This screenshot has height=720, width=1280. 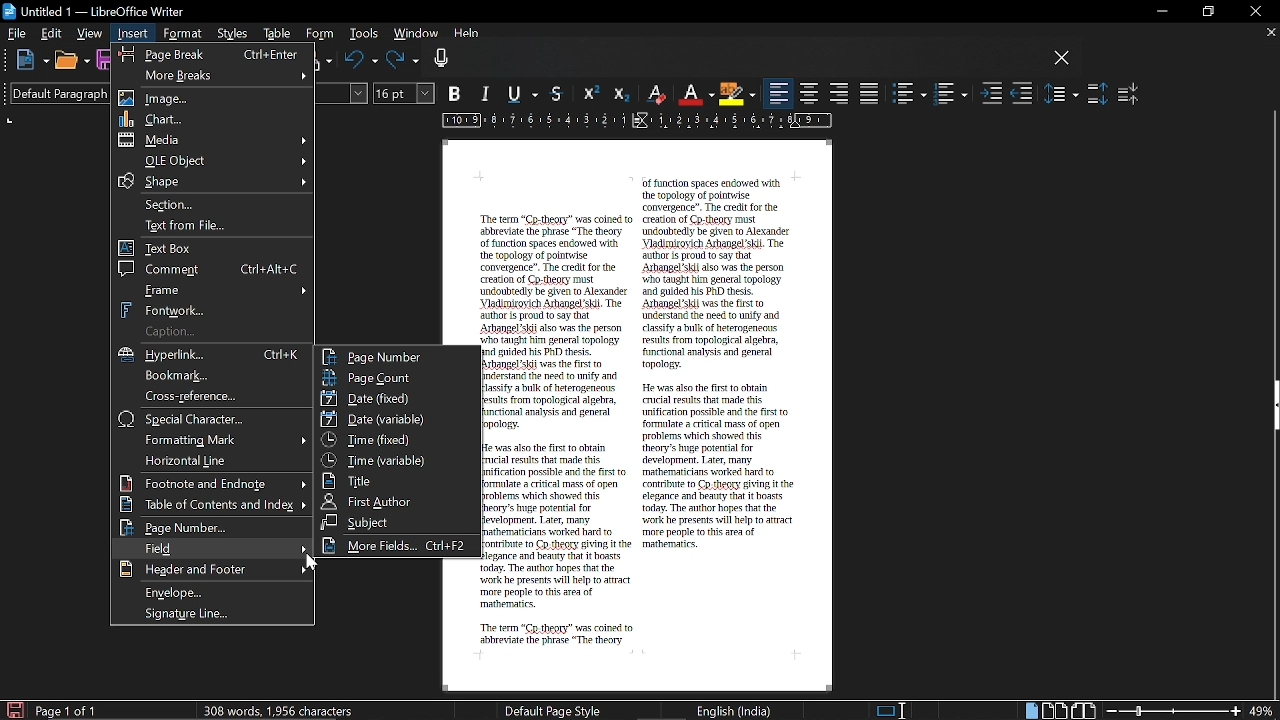 What do you see at coordinates (405, 93) in the screenshot?
I see `Text size` at bounding box center [405, 93].